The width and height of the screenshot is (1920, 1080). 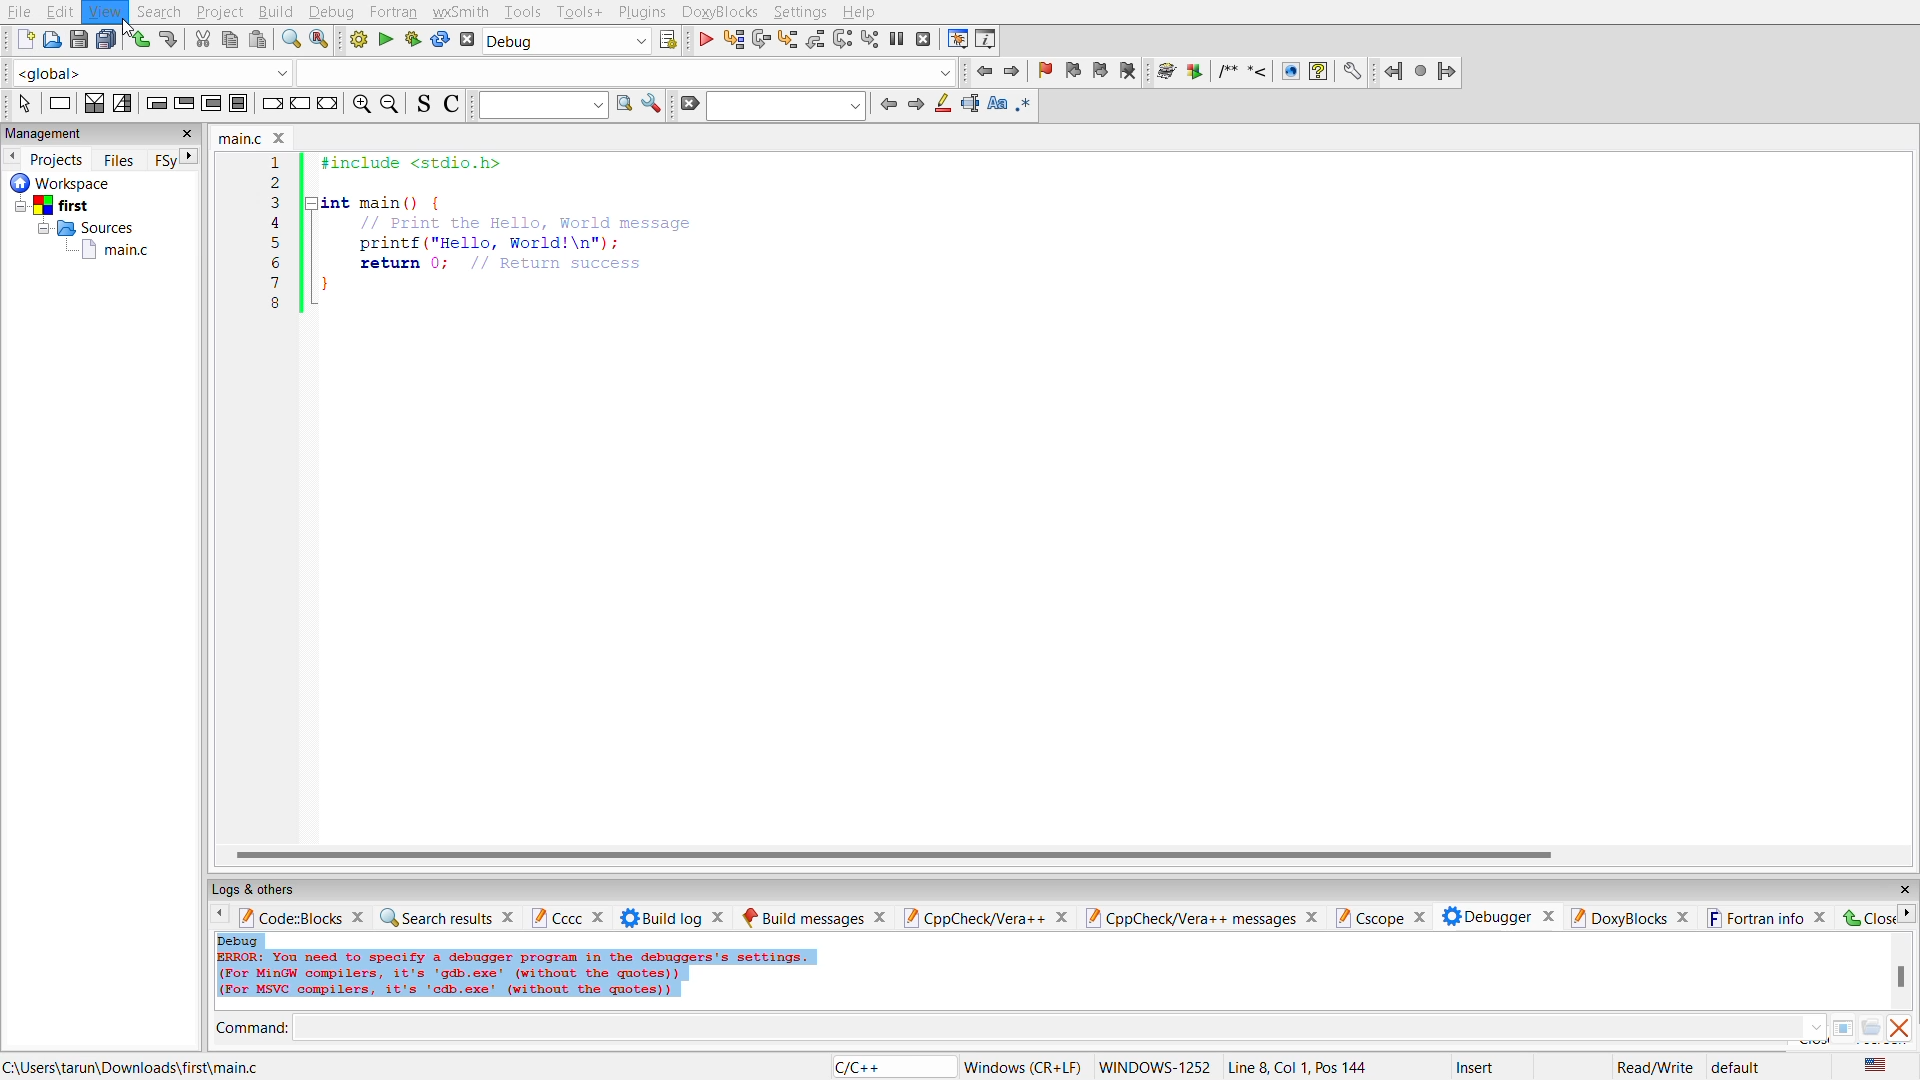 I want to click on debug data, so click(x=563, y=971).